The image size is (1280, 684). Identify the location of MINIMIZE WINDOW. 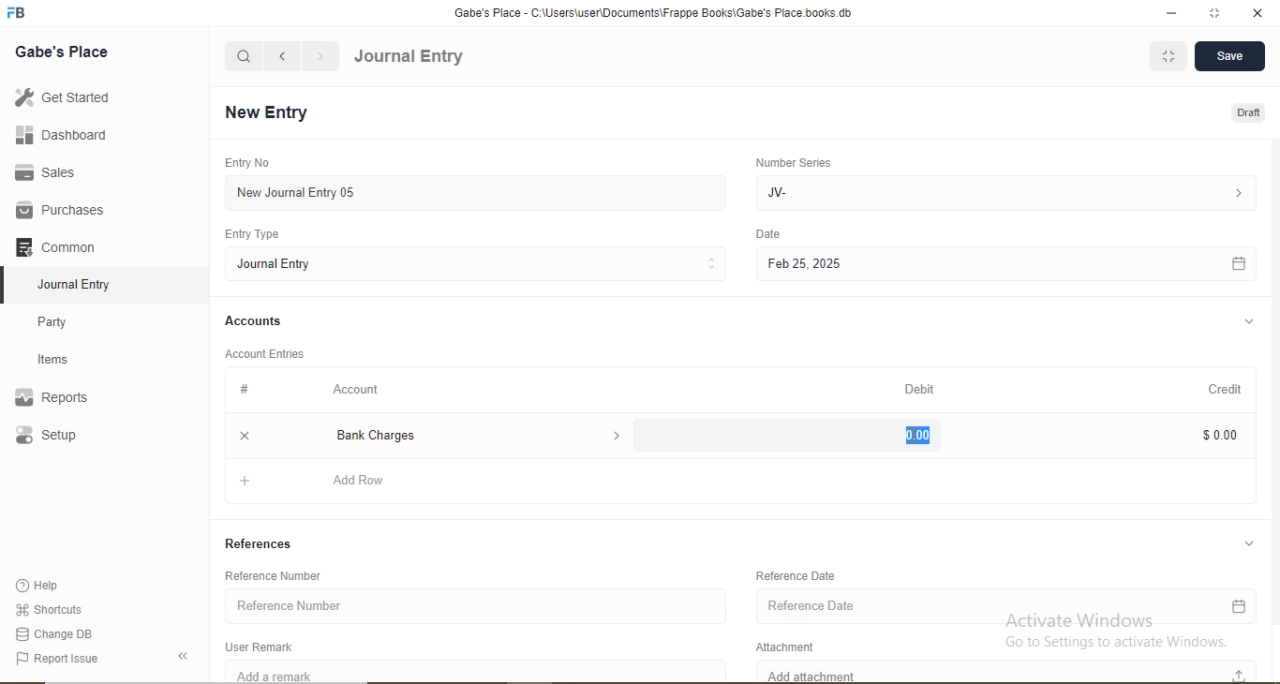
(1166, 56).